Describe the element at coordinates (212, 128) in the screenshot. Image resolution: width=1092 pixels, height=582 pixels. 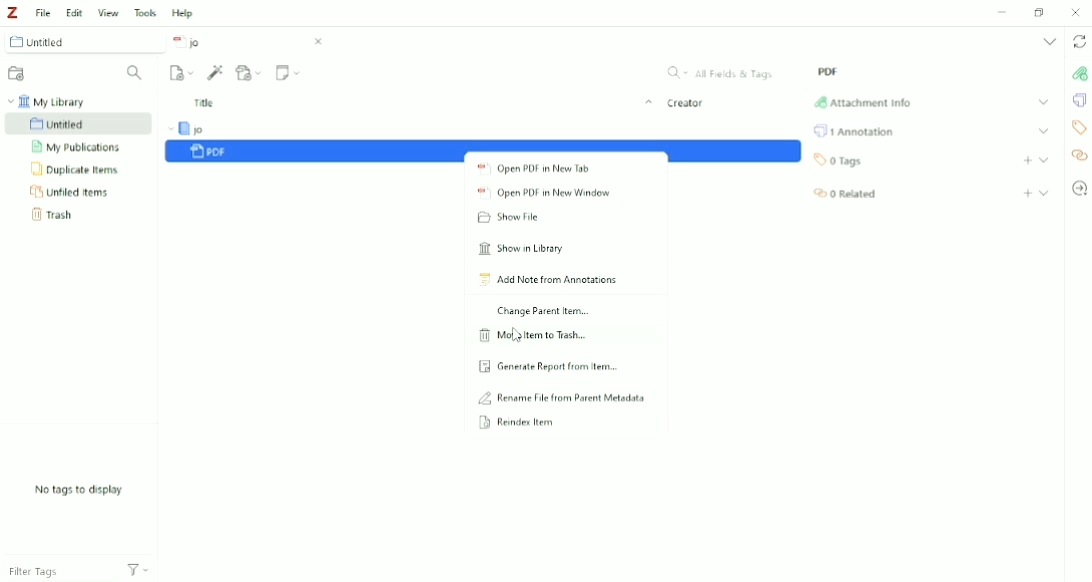
I see `jo` at that location.